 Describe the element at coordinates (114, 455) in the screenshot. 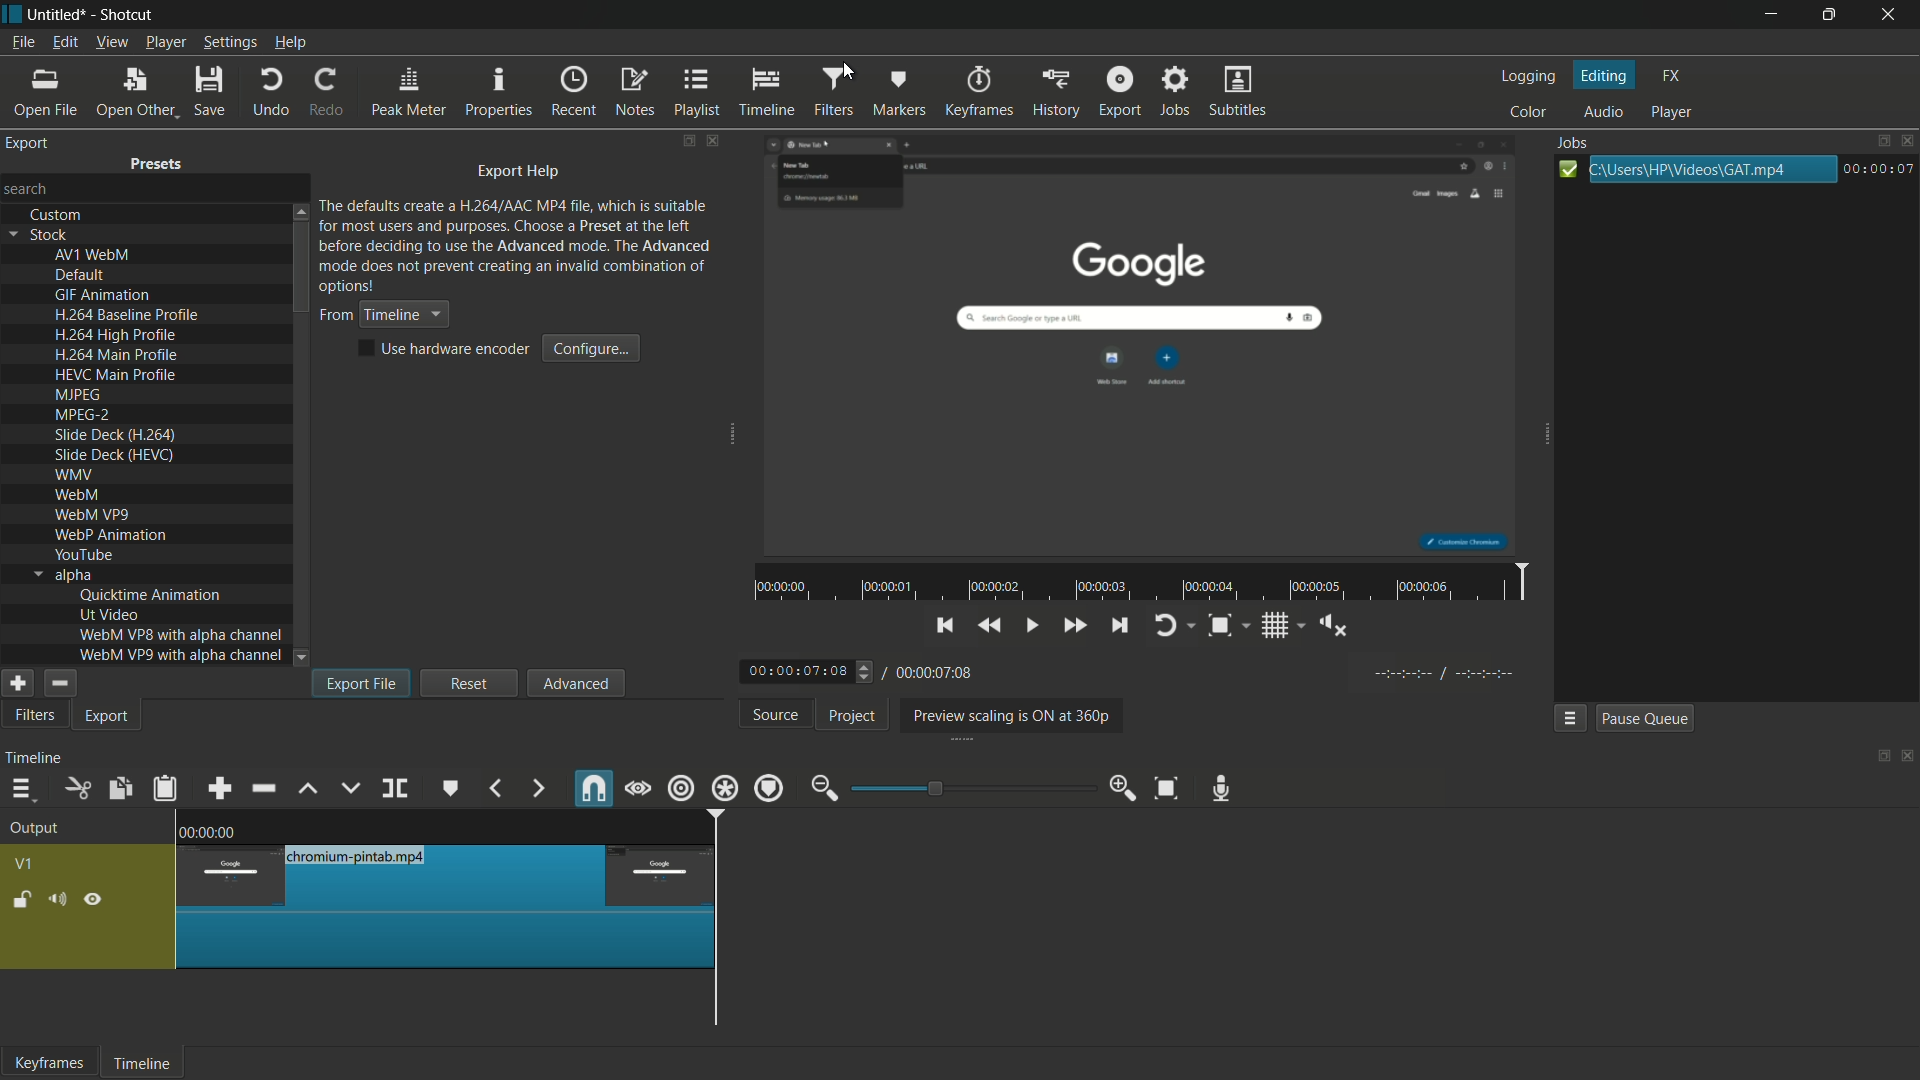

I see `Slide Deck (HEVC)` at that location.